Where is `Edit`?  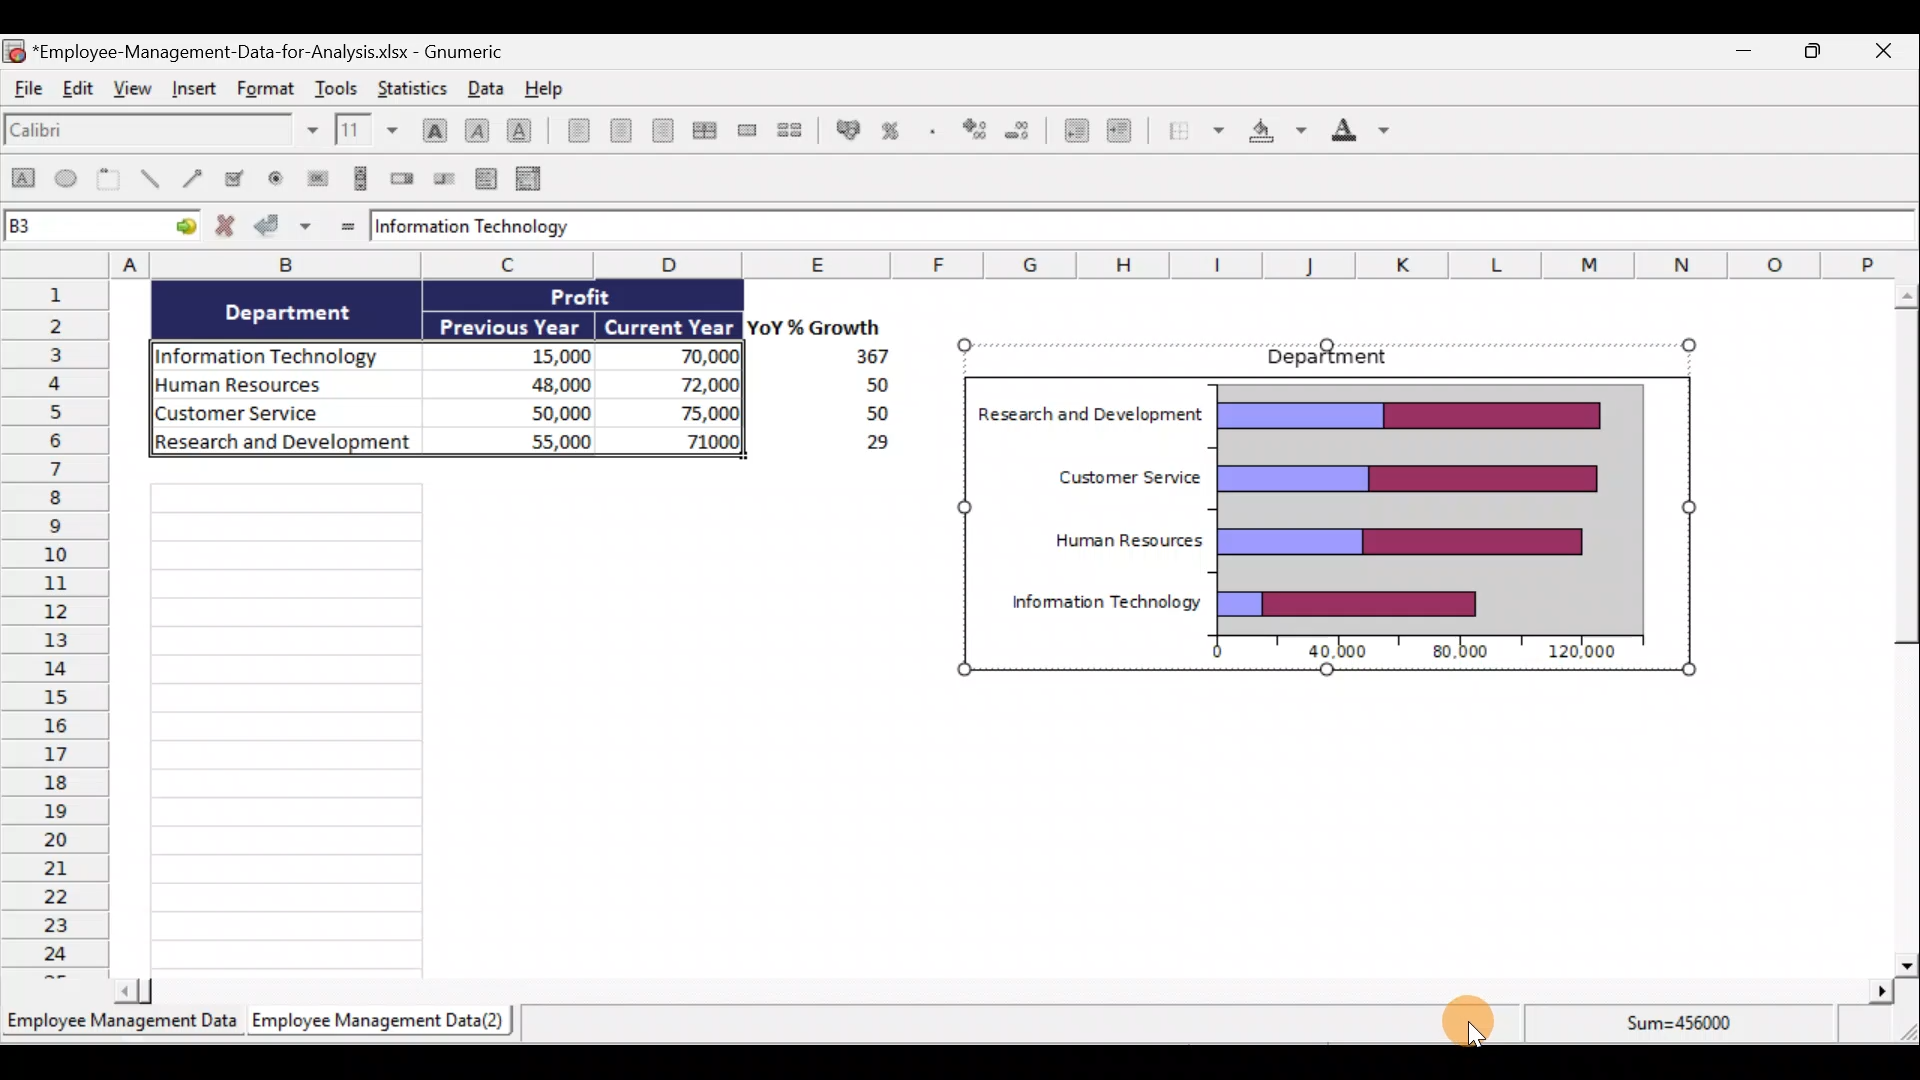
Edit is located at coordinates (79, 88).